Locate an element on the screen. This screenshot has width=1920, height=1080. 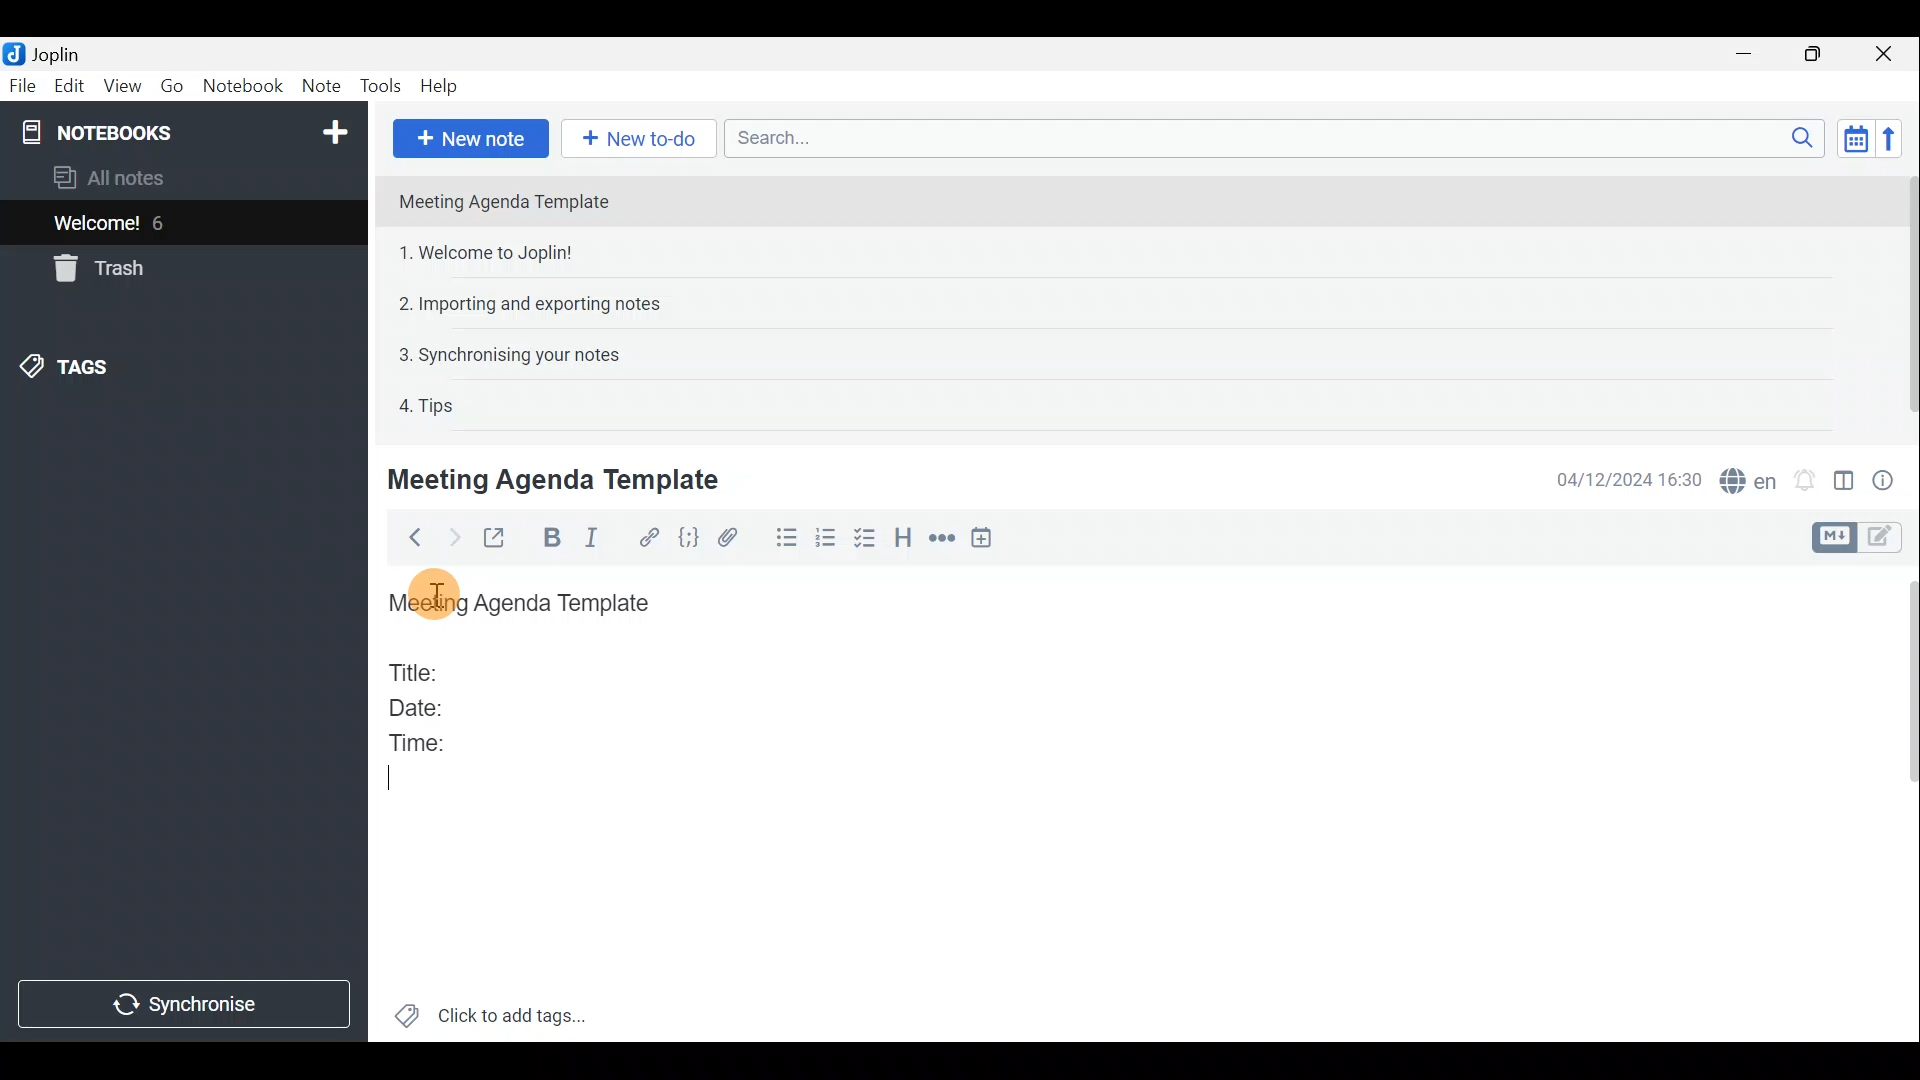
Forward is located at coordinates (451, 537).